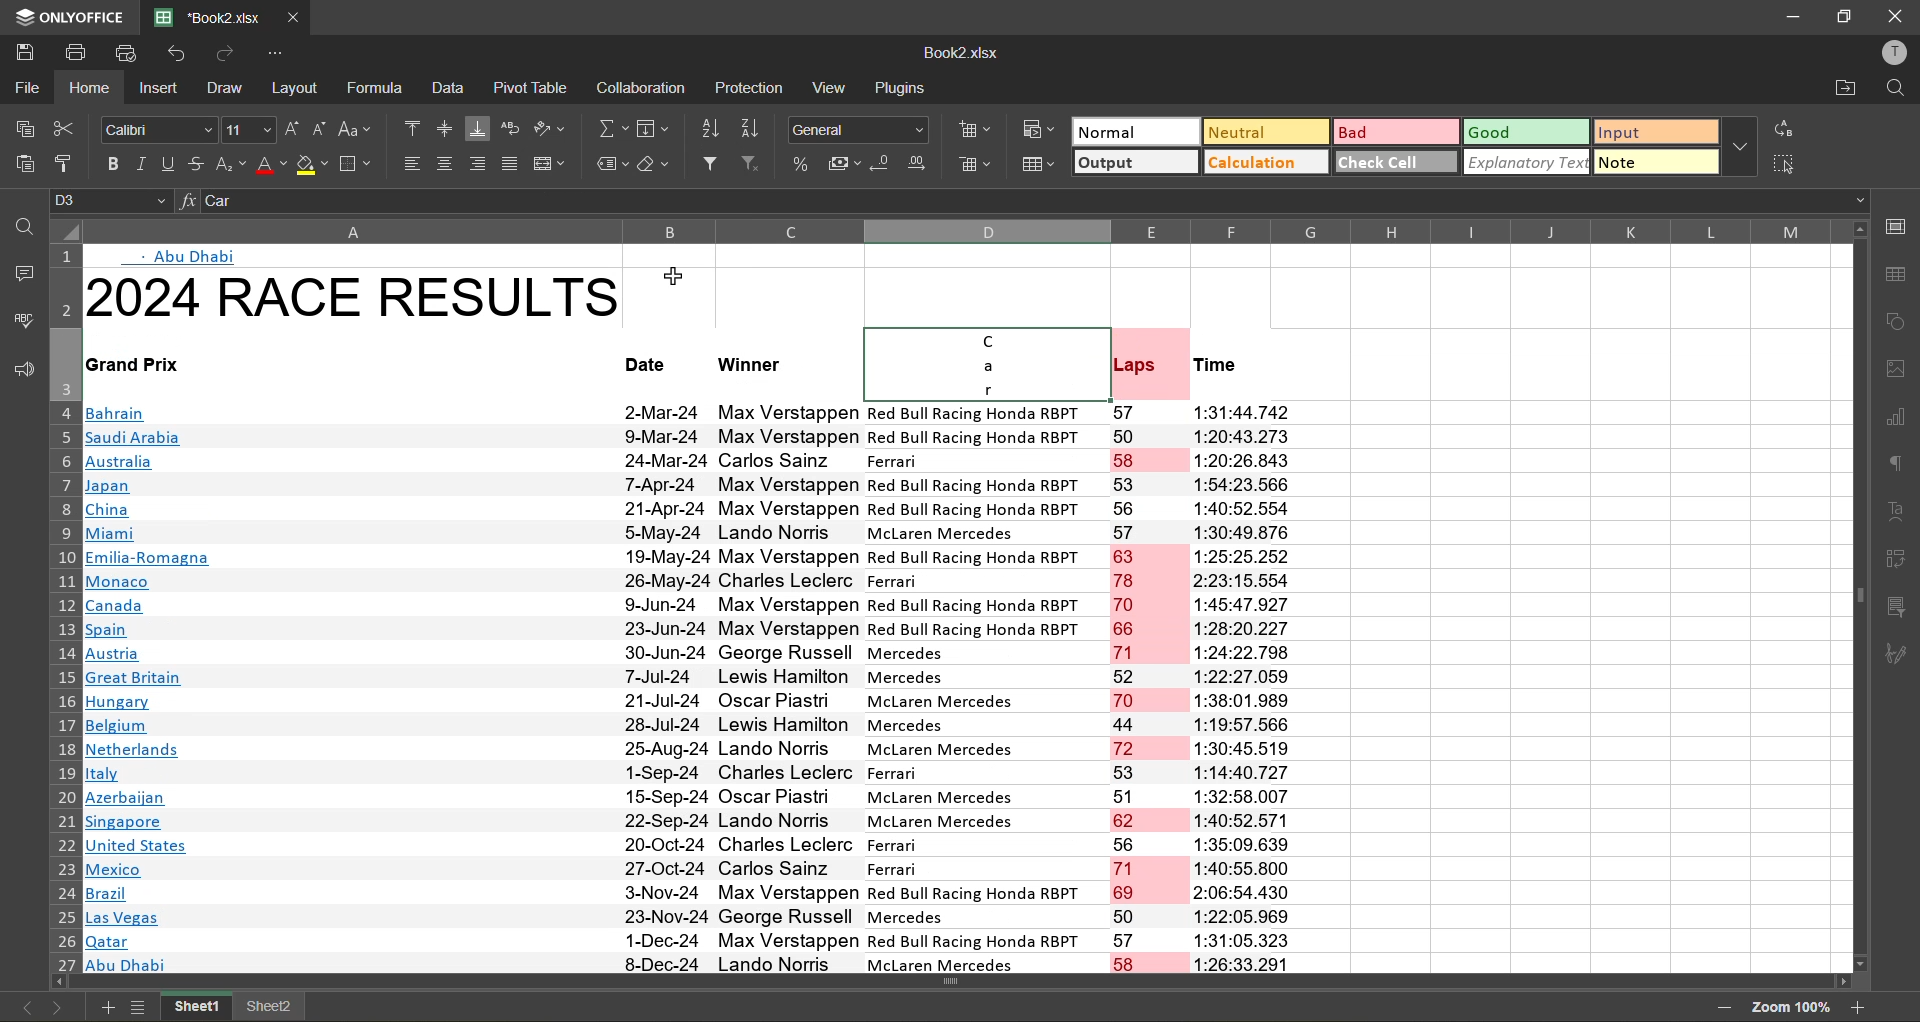 Image resolution: width=1920 pixels, height=1022 pixels. I want to click on signature, so click(1894, 657).